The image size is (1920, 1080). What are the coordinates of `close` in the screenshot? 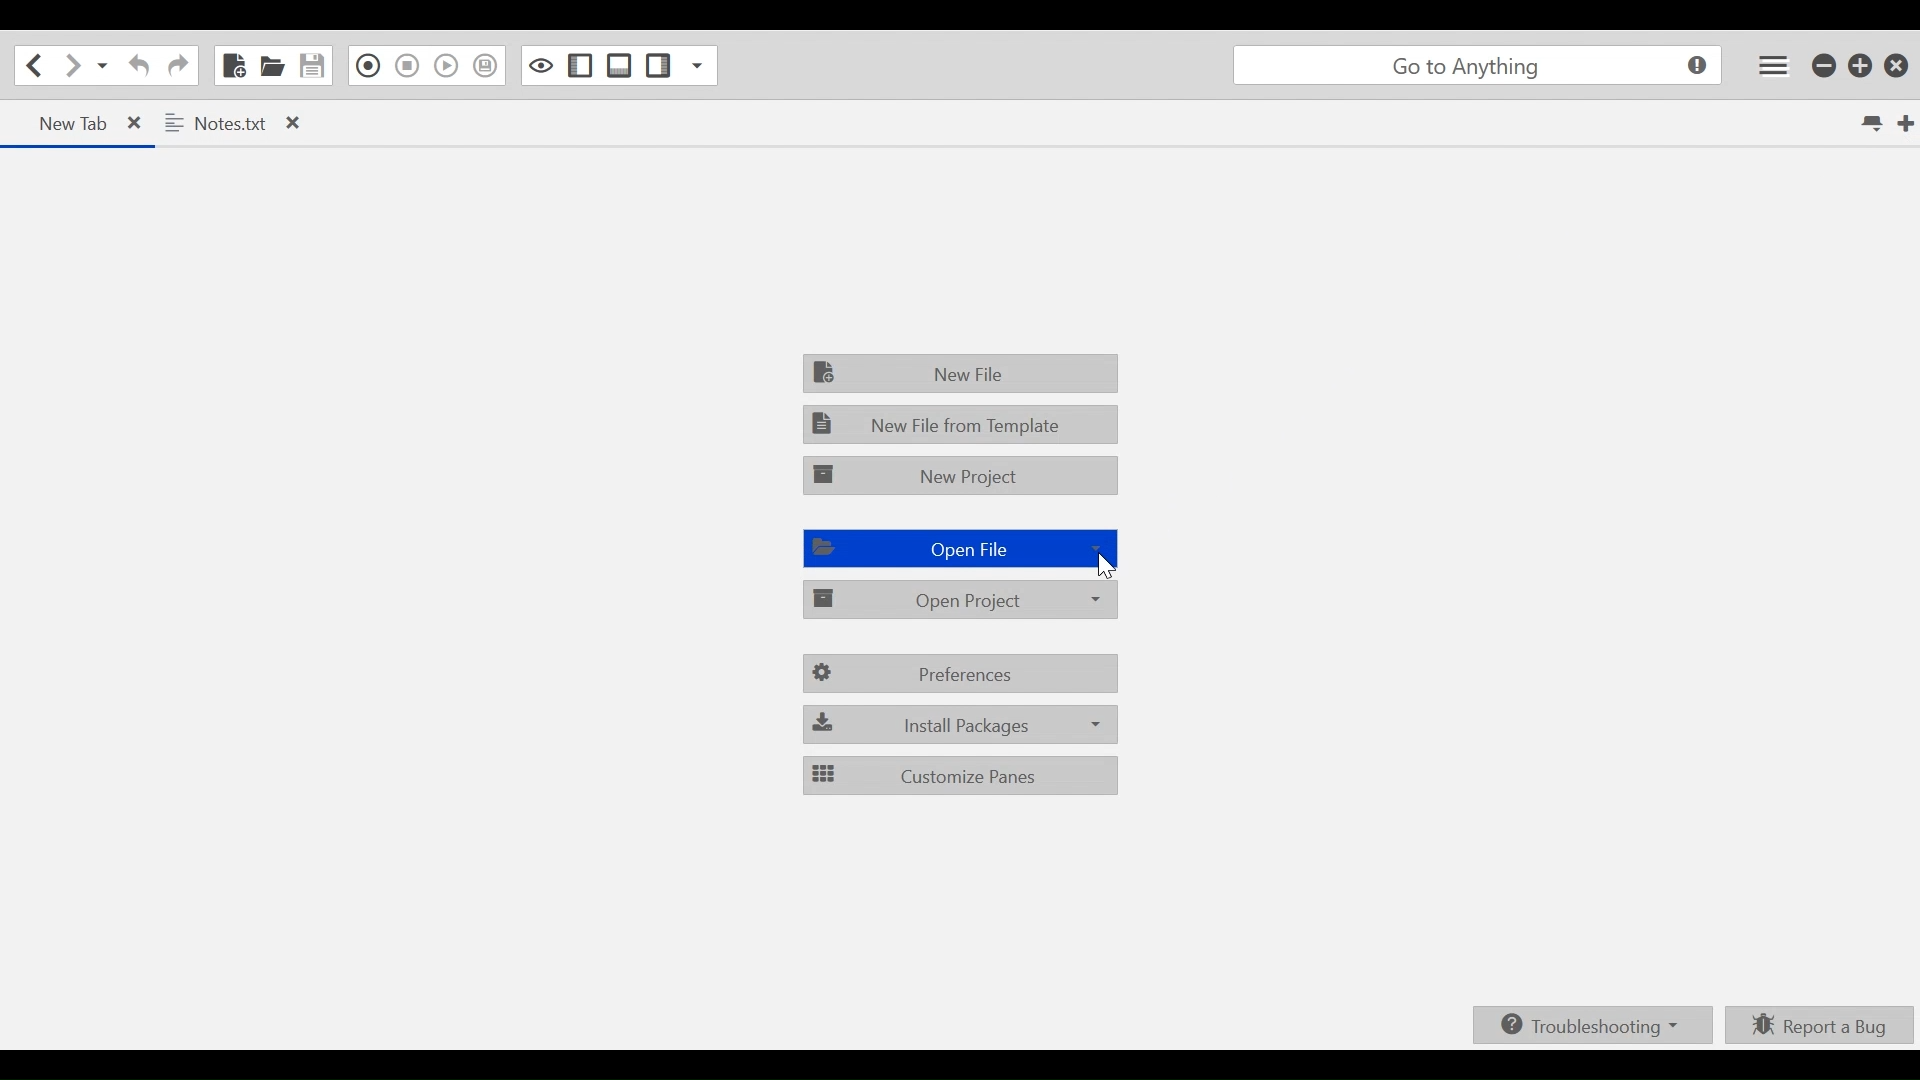 It's located at (142, 123).